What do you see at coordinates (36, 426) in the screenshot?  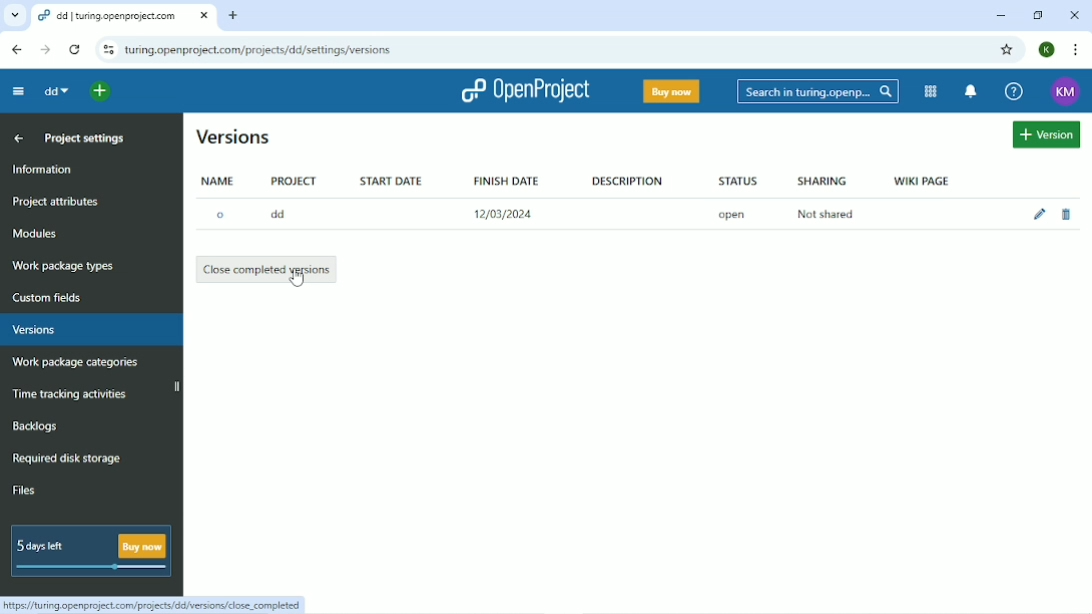 I see `Backlogs` at bounding box center [36, 426].